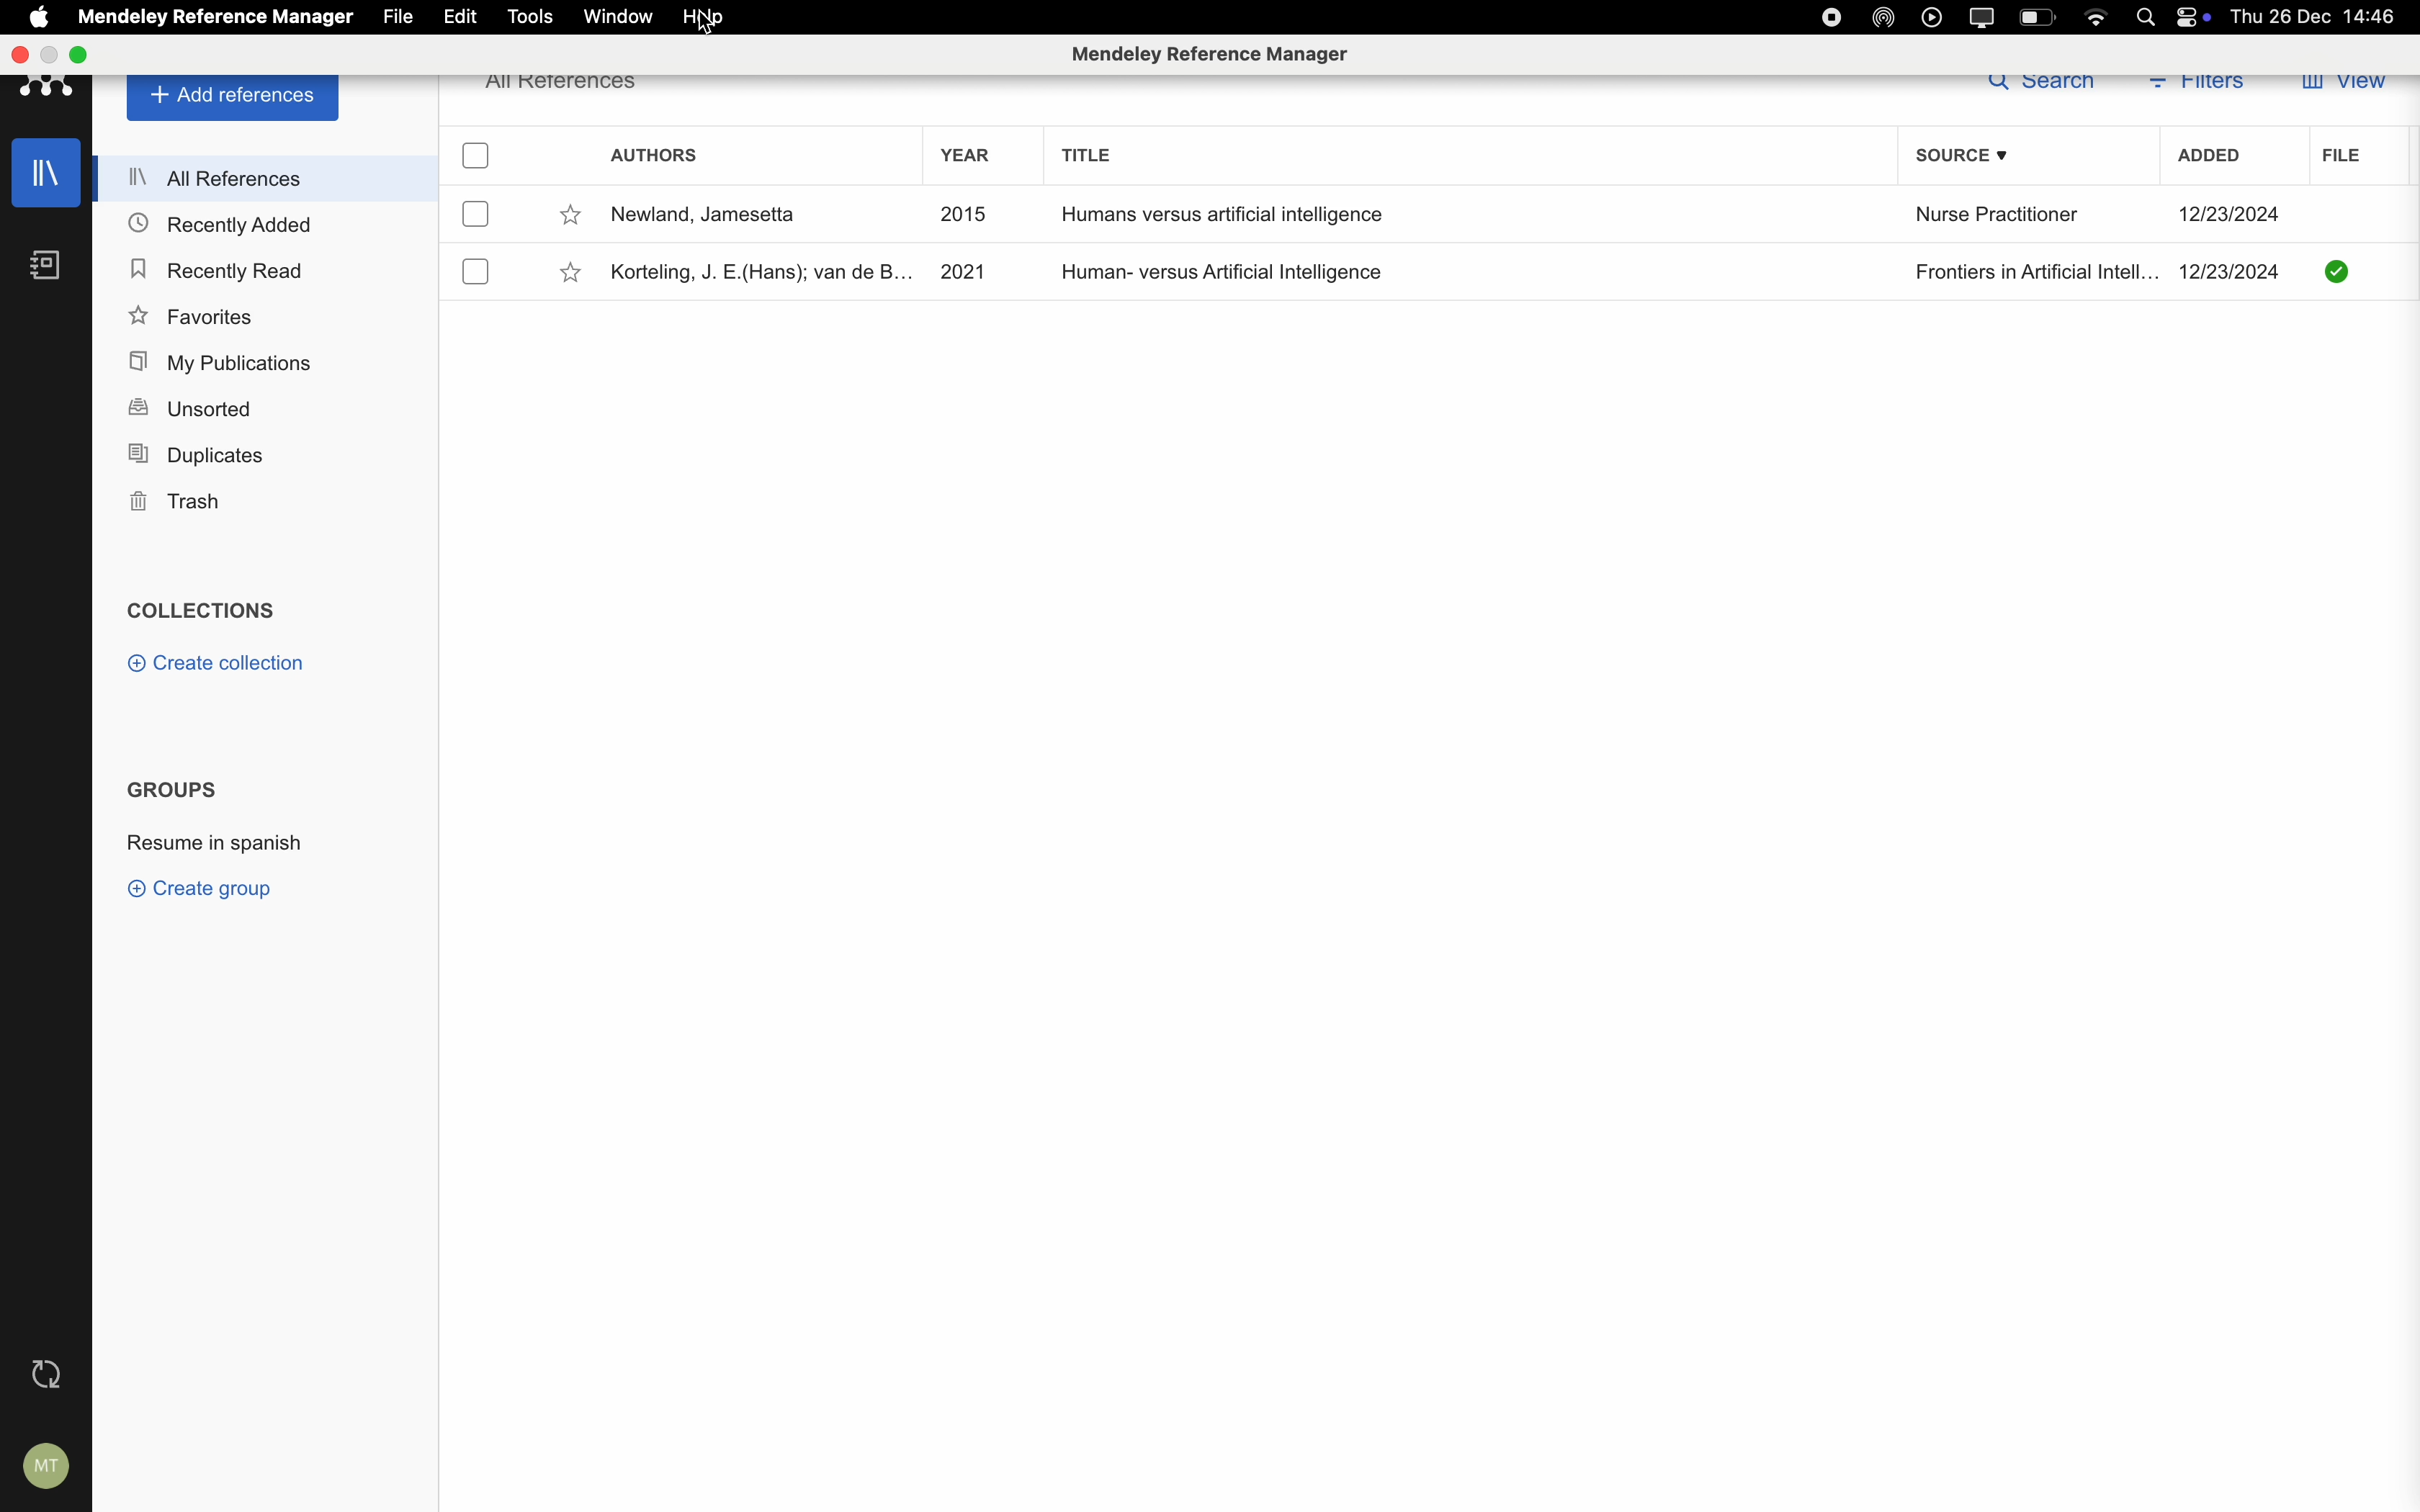  I want to click on Thu 26 Dec  14:46, so click(2325, 17).